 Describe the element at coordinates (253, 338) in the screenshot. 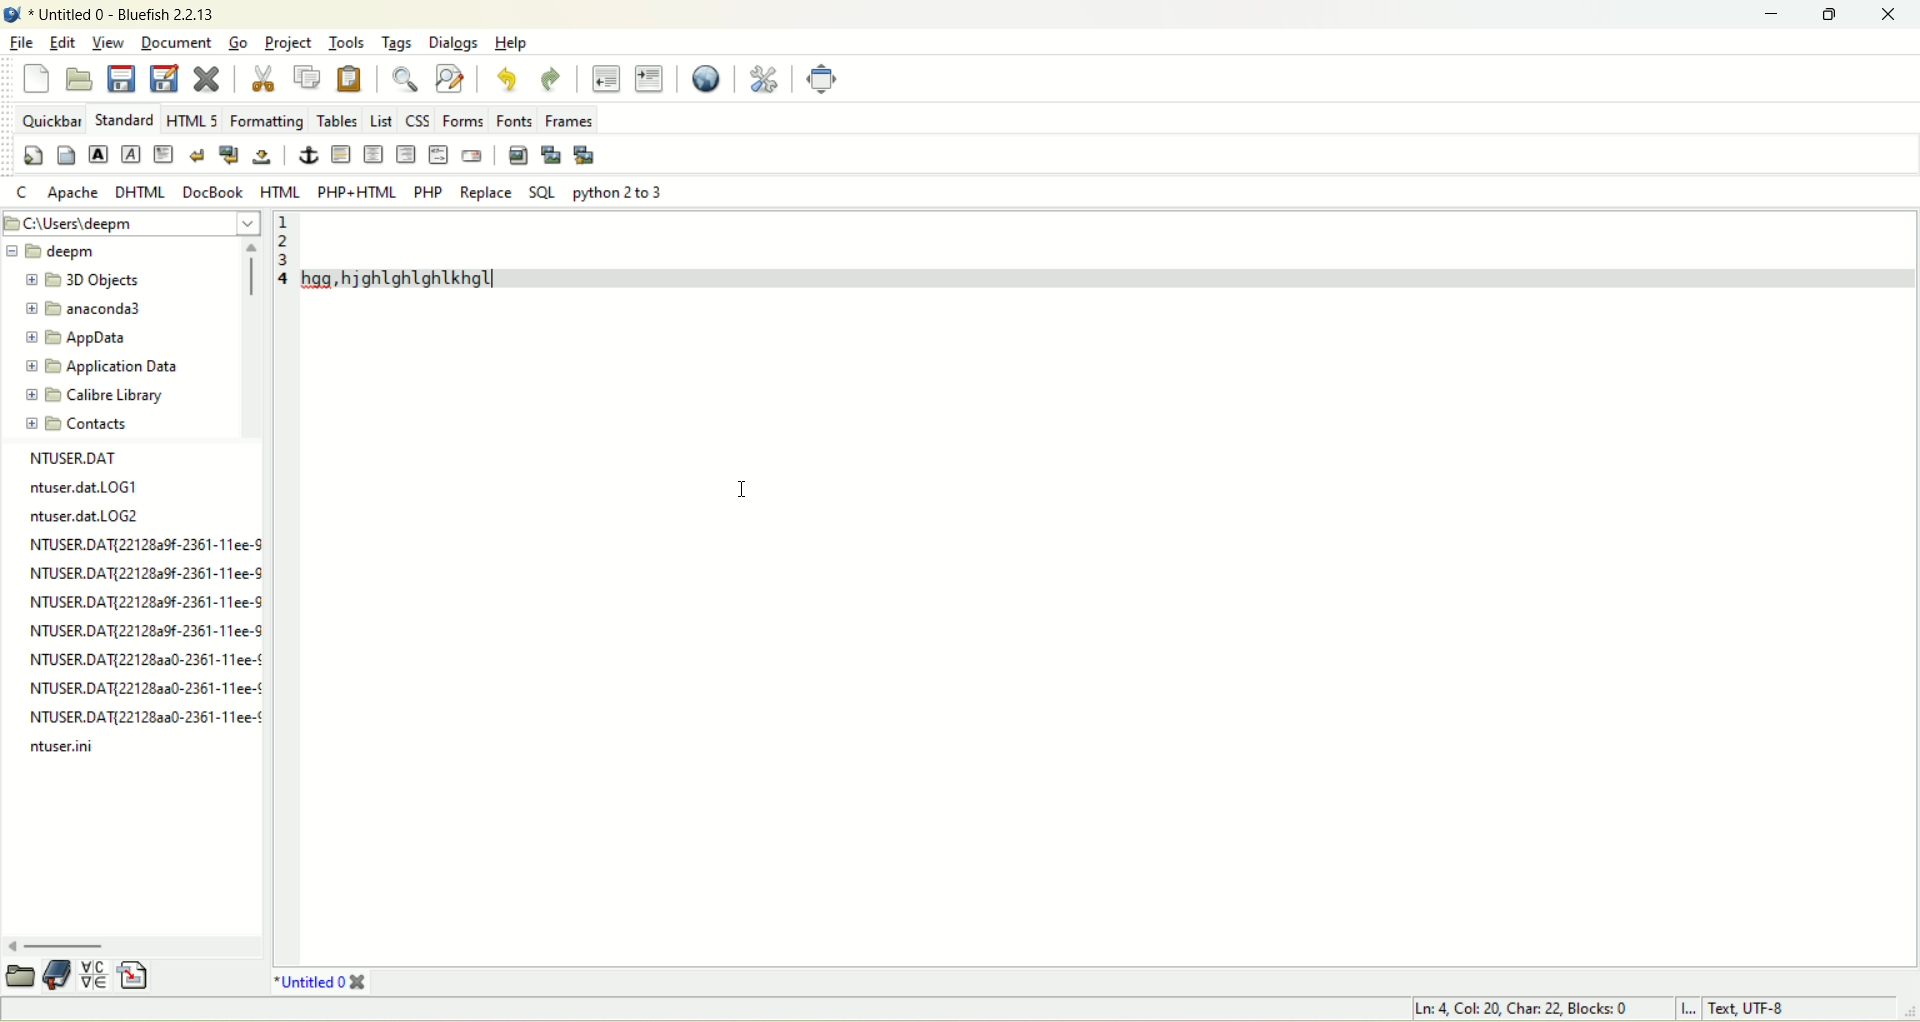

I see `scroll bar` at that location.